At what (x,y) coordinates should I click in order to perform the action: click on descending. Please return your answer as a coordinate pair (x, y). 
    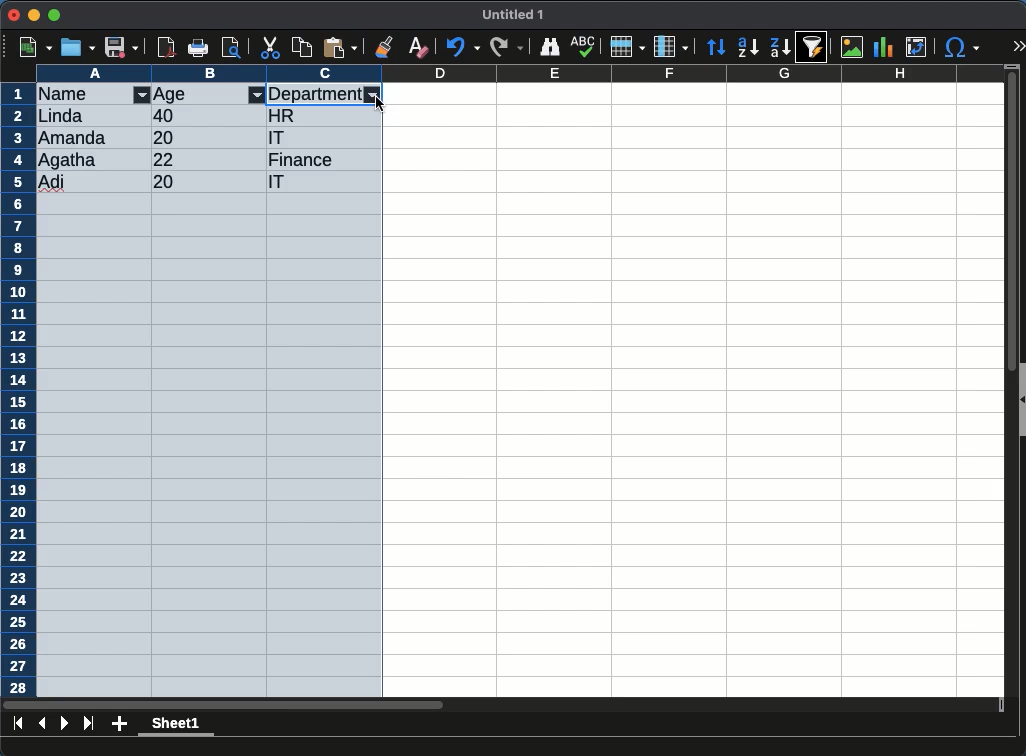
    Looking at the image, I should click on (748, 48).